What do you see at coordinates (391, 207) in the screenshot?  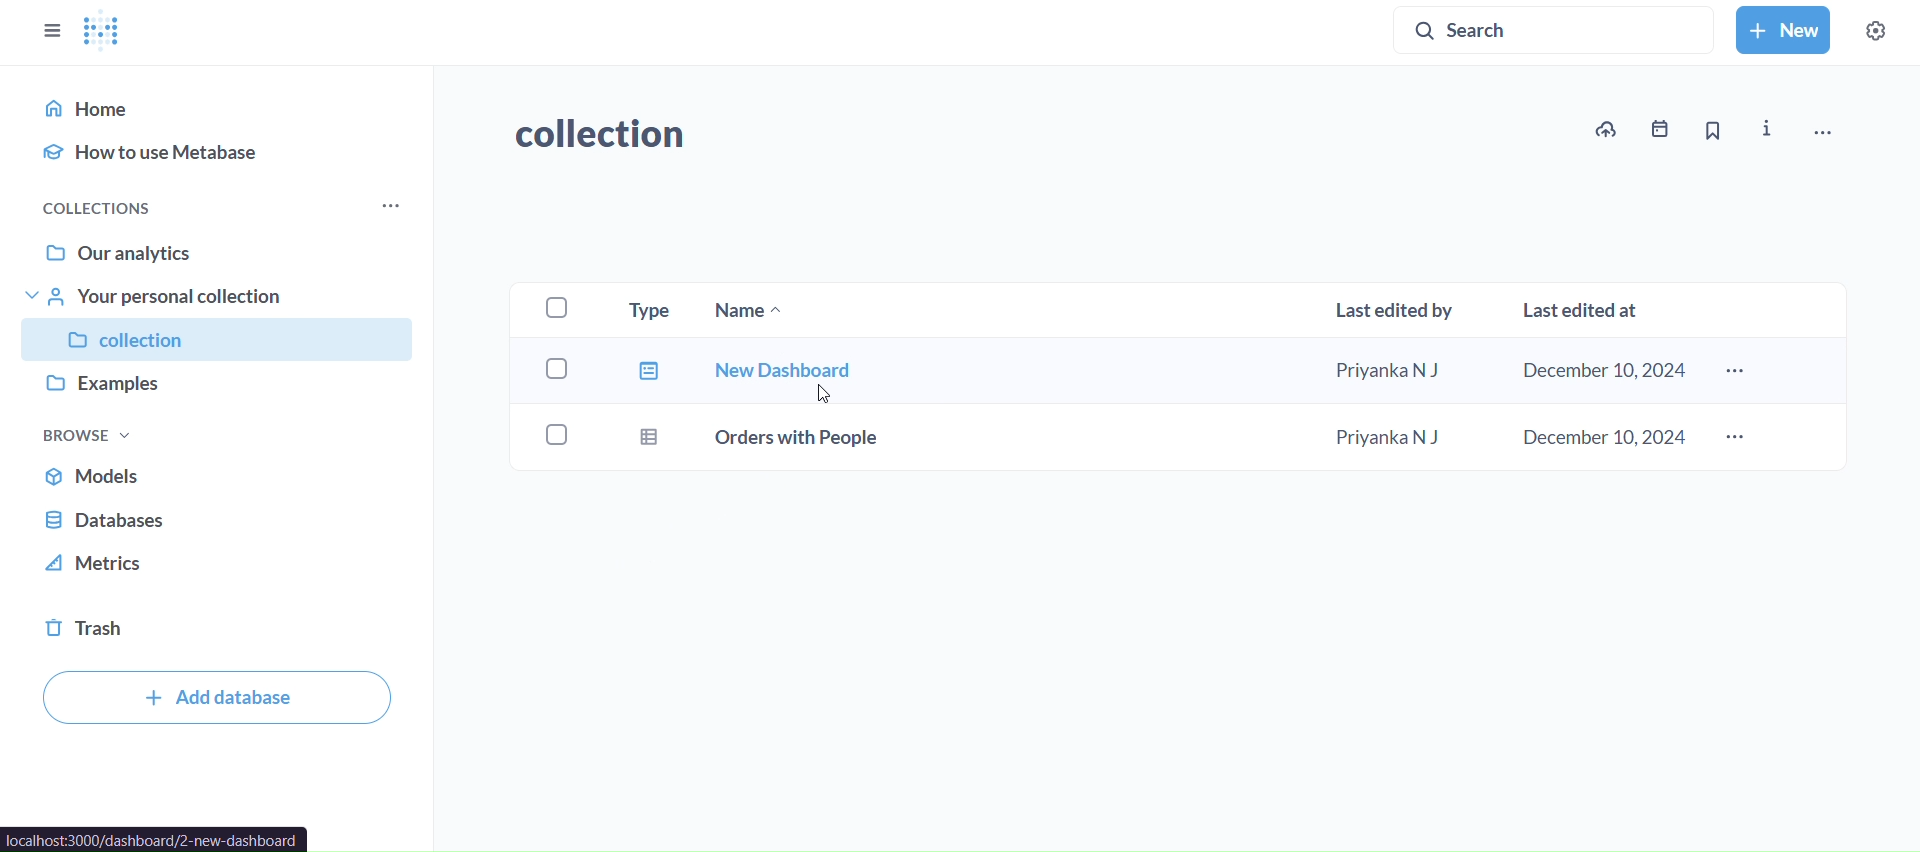 I see `more` at bounding box center [391, 207].